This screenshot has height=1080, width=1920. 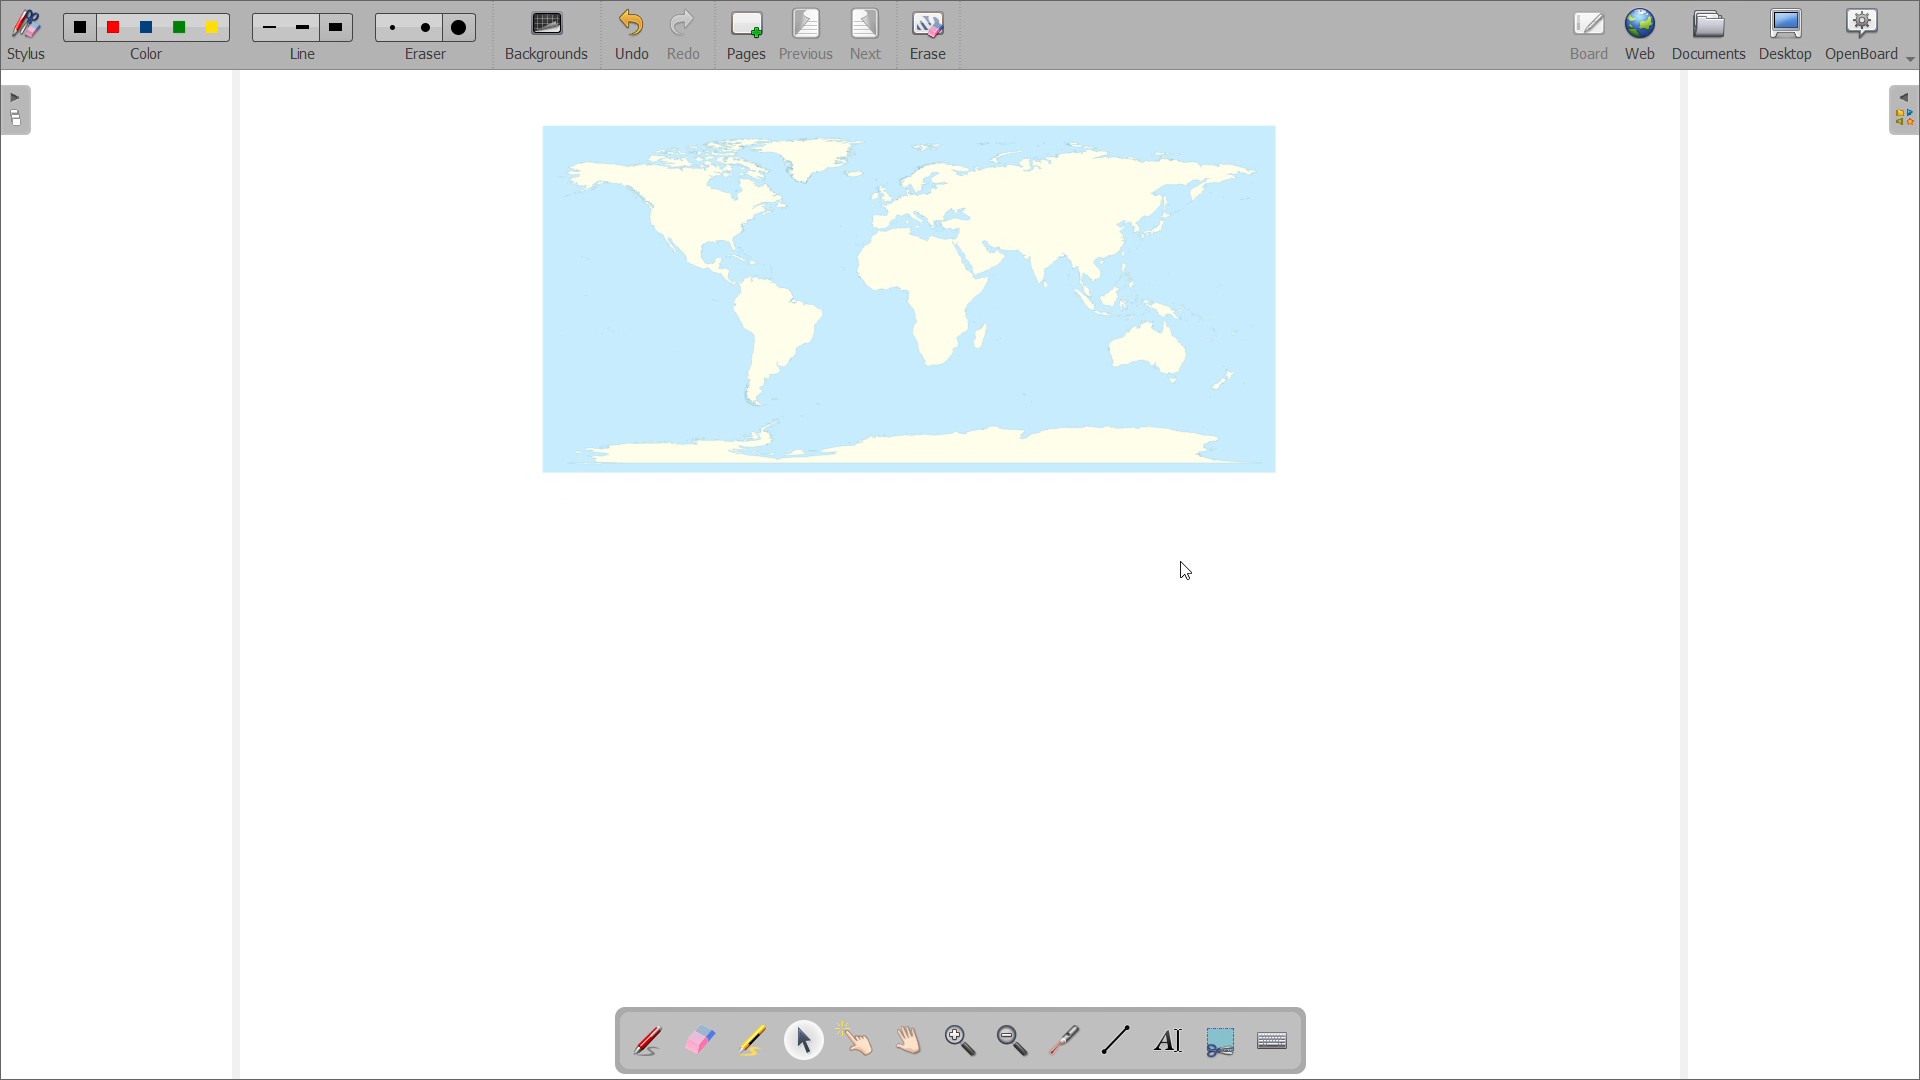 What do you see at coordinates (683, 34) in the screenshot?
I see `redo` at bounding box center [683, 34].